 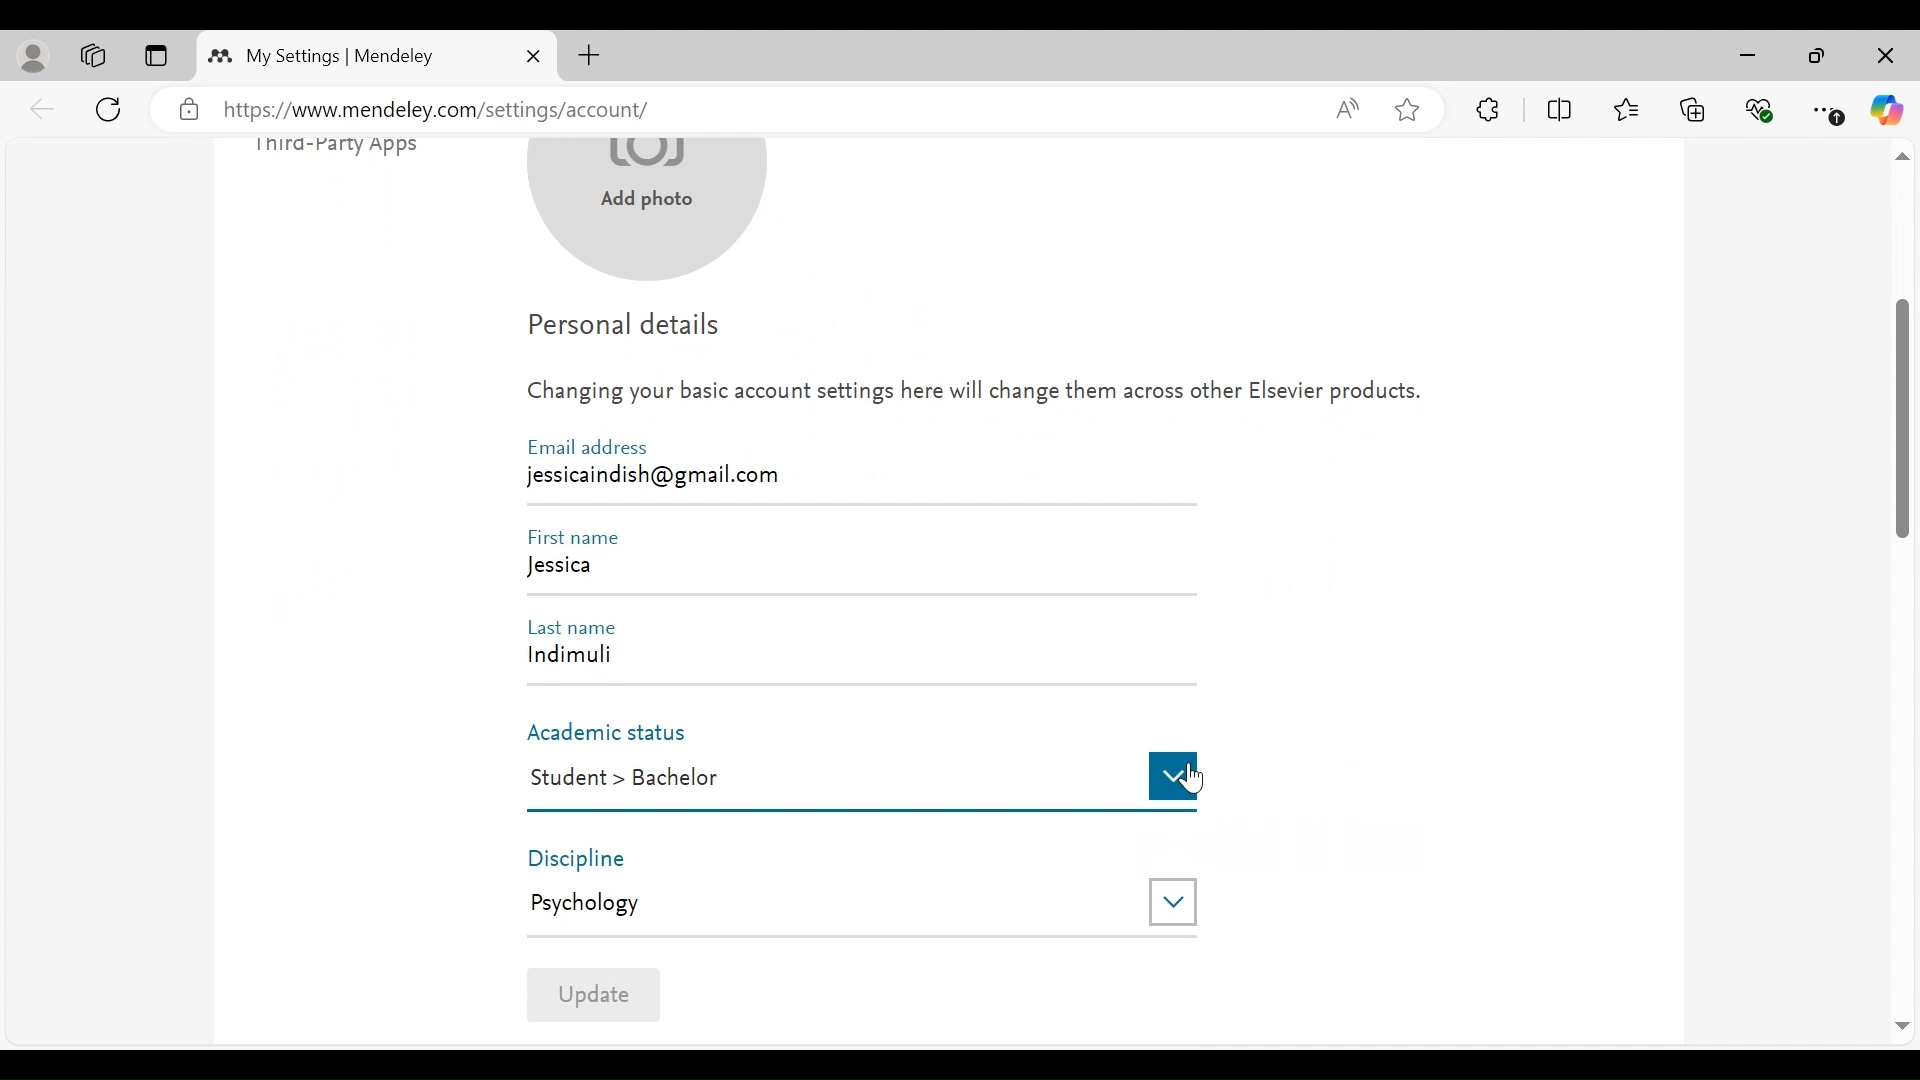 I want to click on Extensions, so click(x=1489, y=109).